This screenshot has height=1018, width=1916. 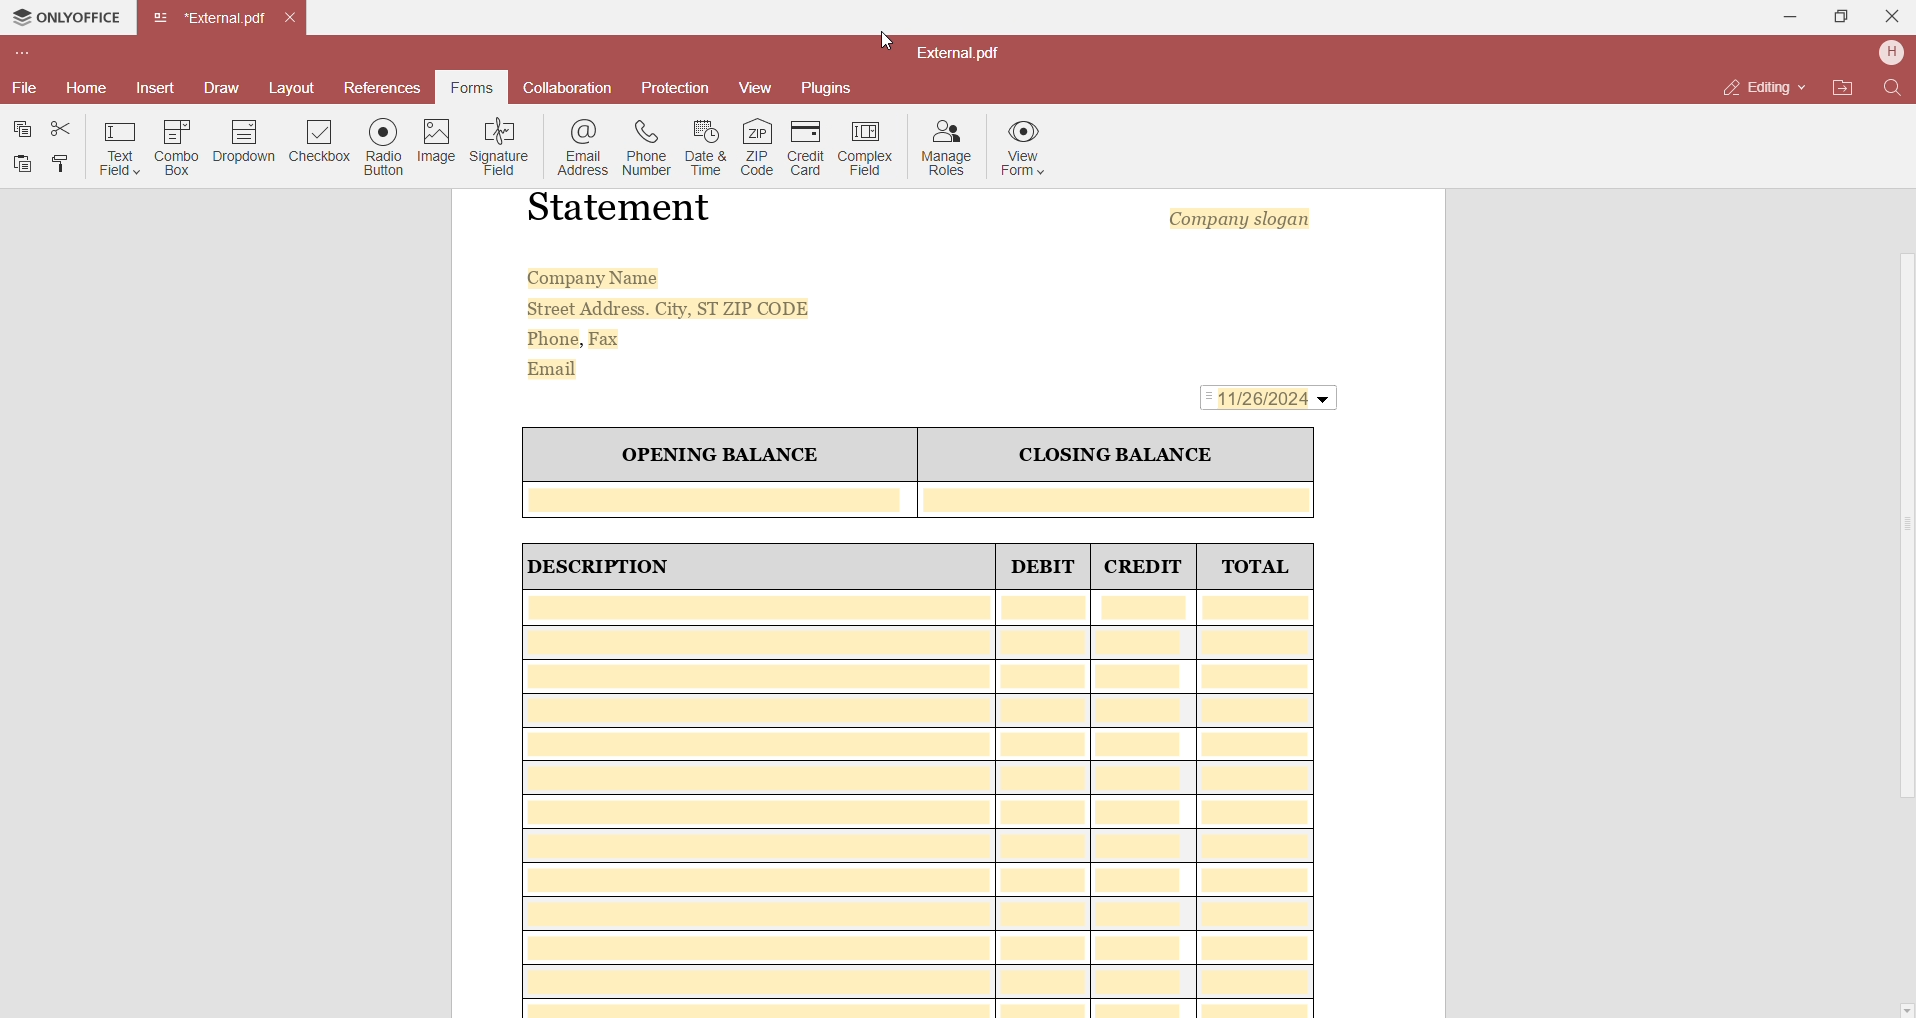 I want to click on Layout, so click(x=293, y=88).